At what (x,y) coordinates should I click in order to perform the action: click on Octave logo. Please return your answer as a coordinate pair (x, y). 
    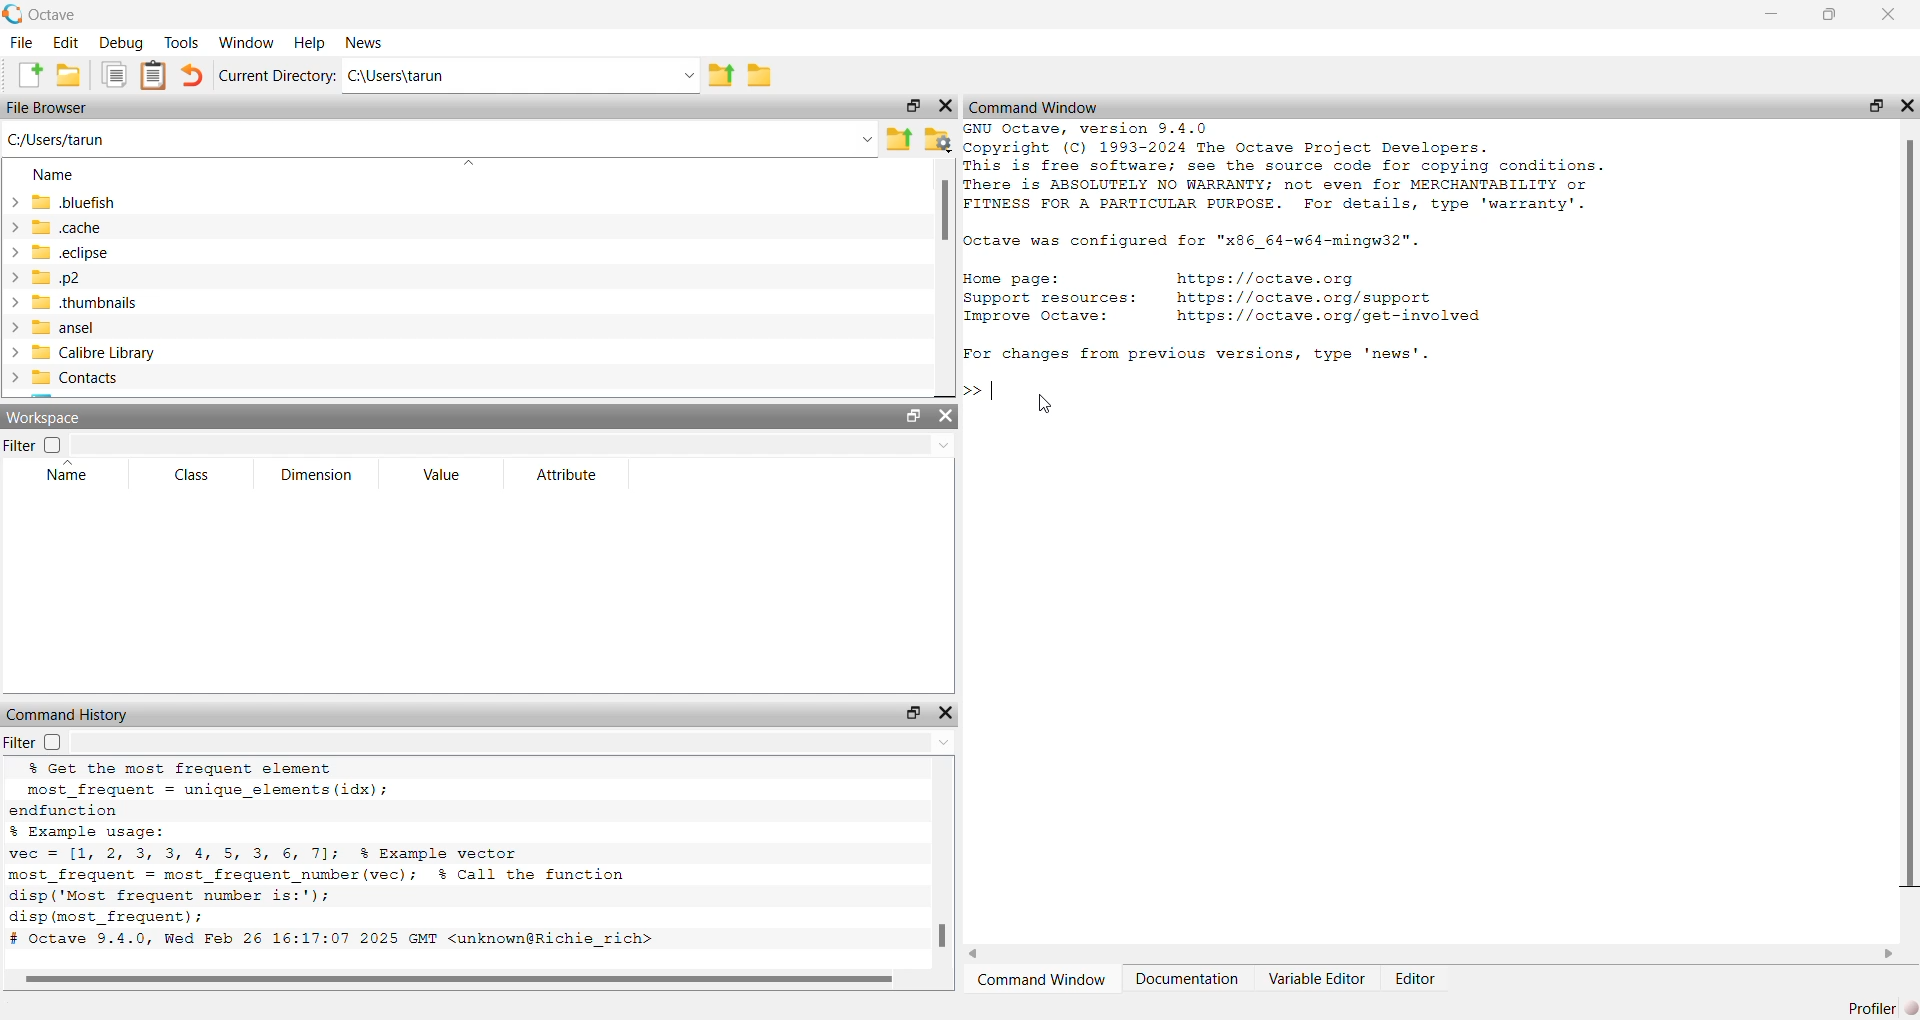
    Looking at the image, I should click on (13, 14).